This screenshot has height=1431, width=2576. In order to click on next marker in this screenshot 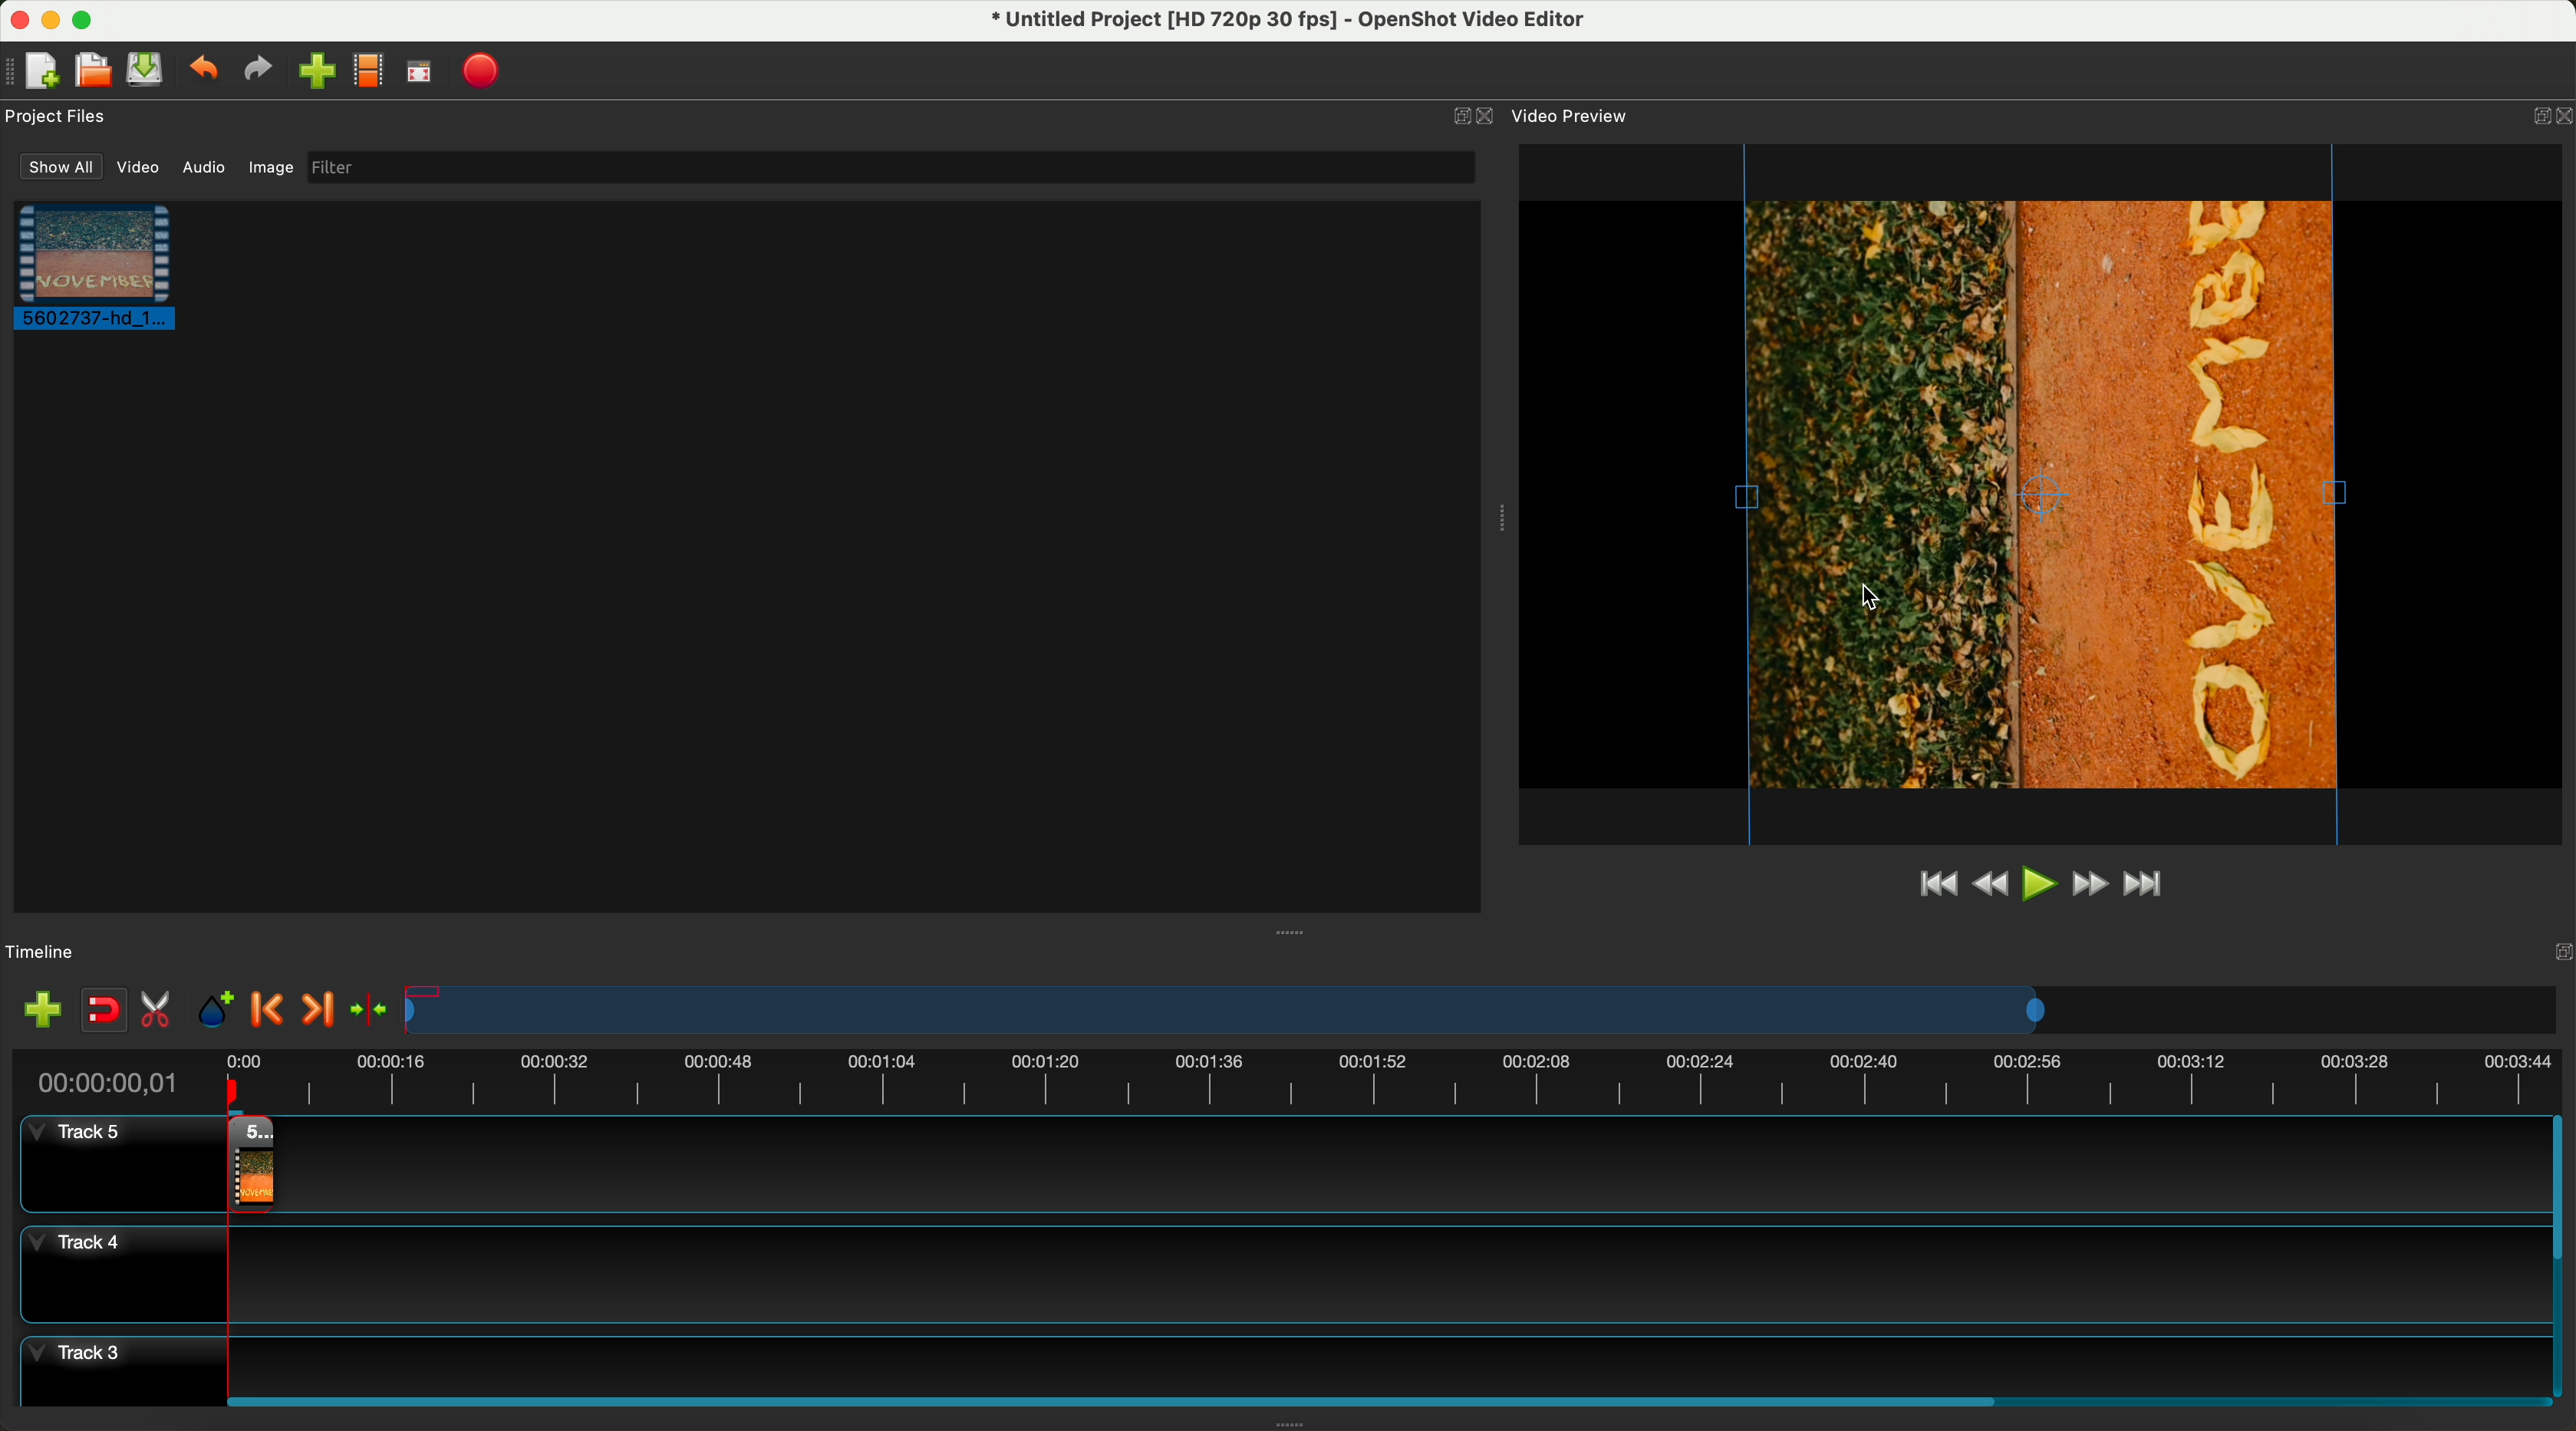, I will do `click(325, 1005)`.